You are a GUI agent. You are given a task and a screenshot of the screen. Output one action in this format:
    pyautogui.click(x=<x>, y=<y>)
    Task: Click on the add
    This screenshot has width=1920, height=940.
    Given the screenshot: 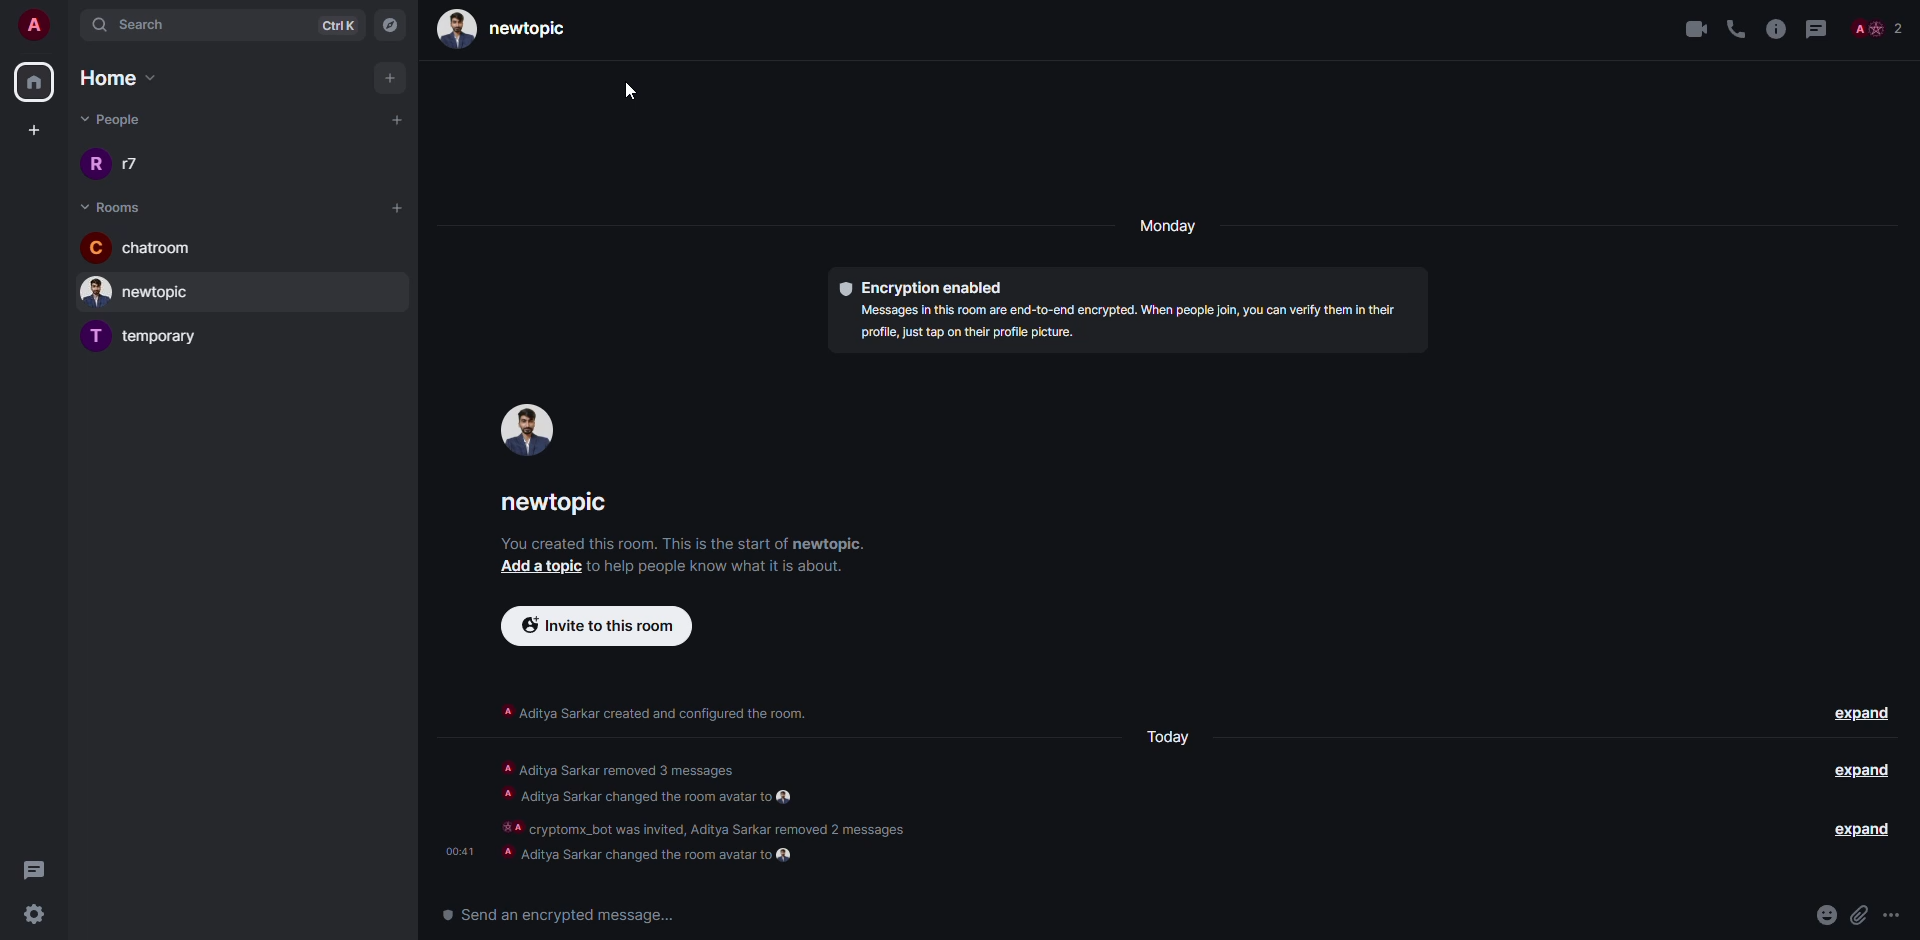 What is the action you would take?
    pyautogui.click(x=397, y=120)
    